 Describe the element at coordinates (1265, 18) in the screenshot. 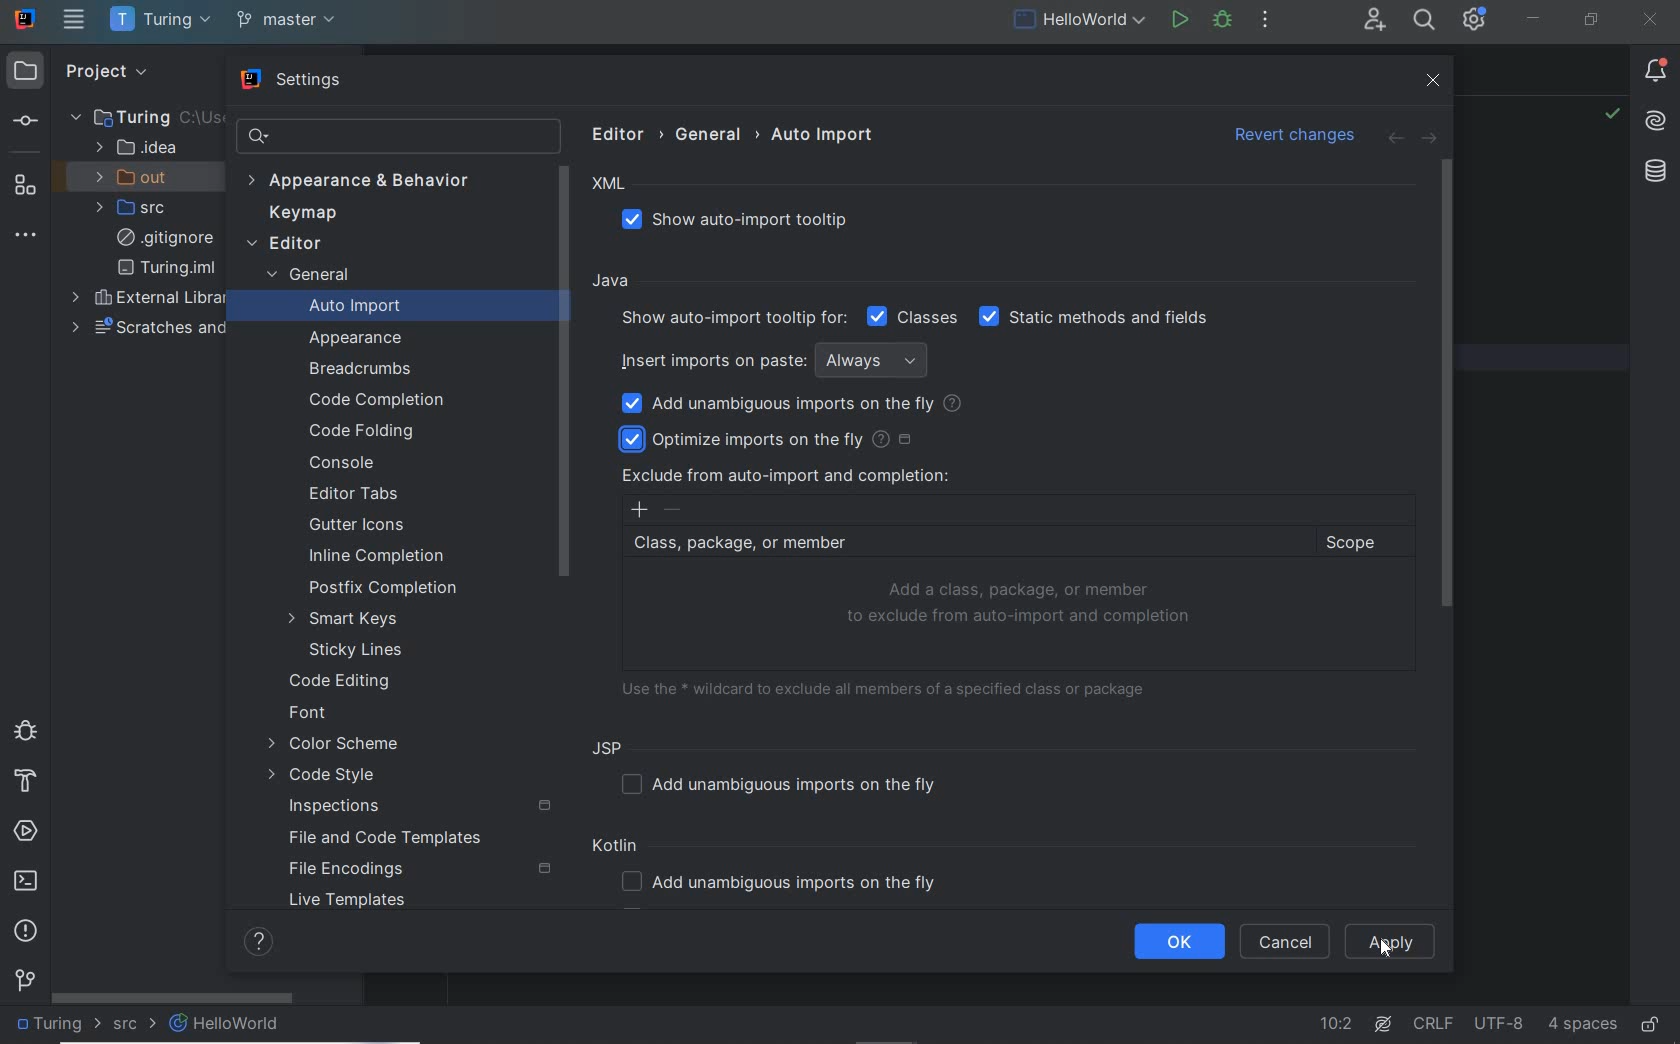

I see `MORE ACTIONS` at that location.